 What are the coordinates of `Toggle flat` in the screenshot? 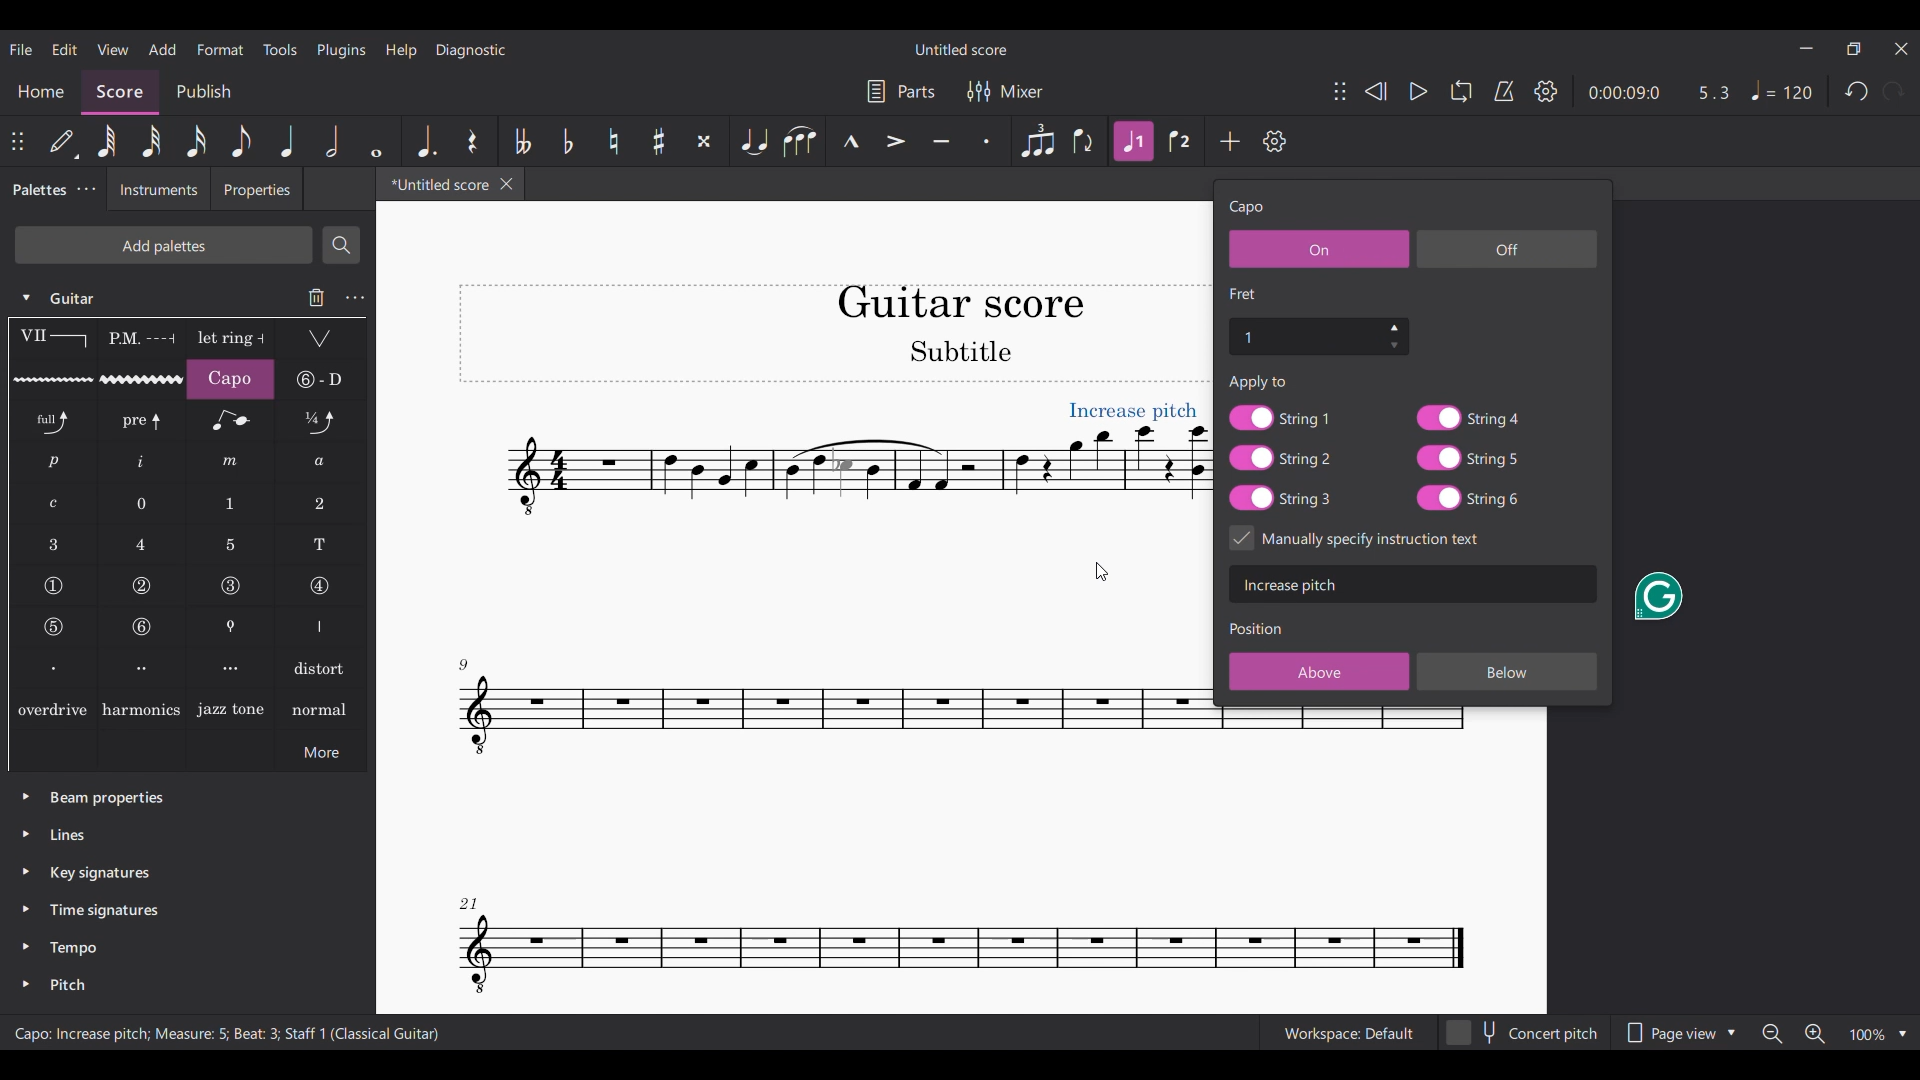 It's located at (567, 141).